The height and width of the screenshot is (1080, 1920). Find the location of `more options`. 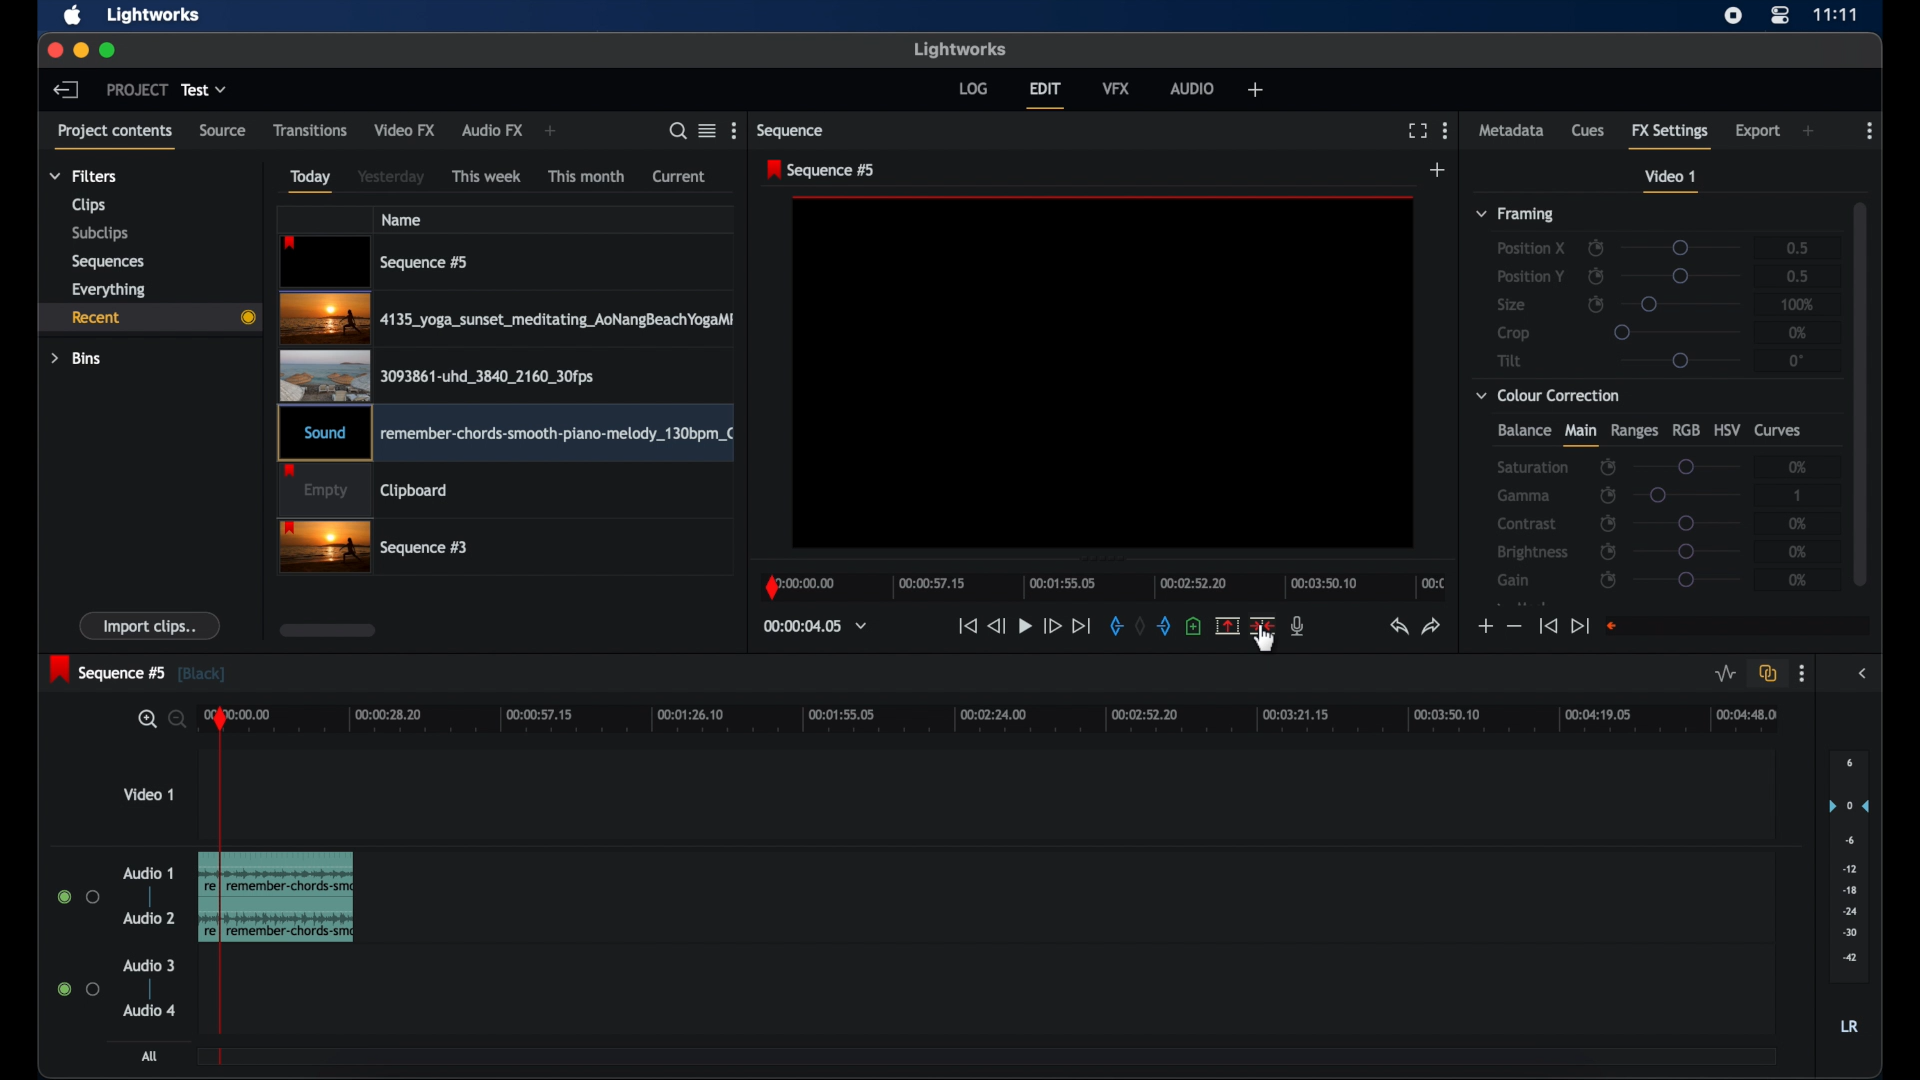

more options is located at coordinates (736, 130).